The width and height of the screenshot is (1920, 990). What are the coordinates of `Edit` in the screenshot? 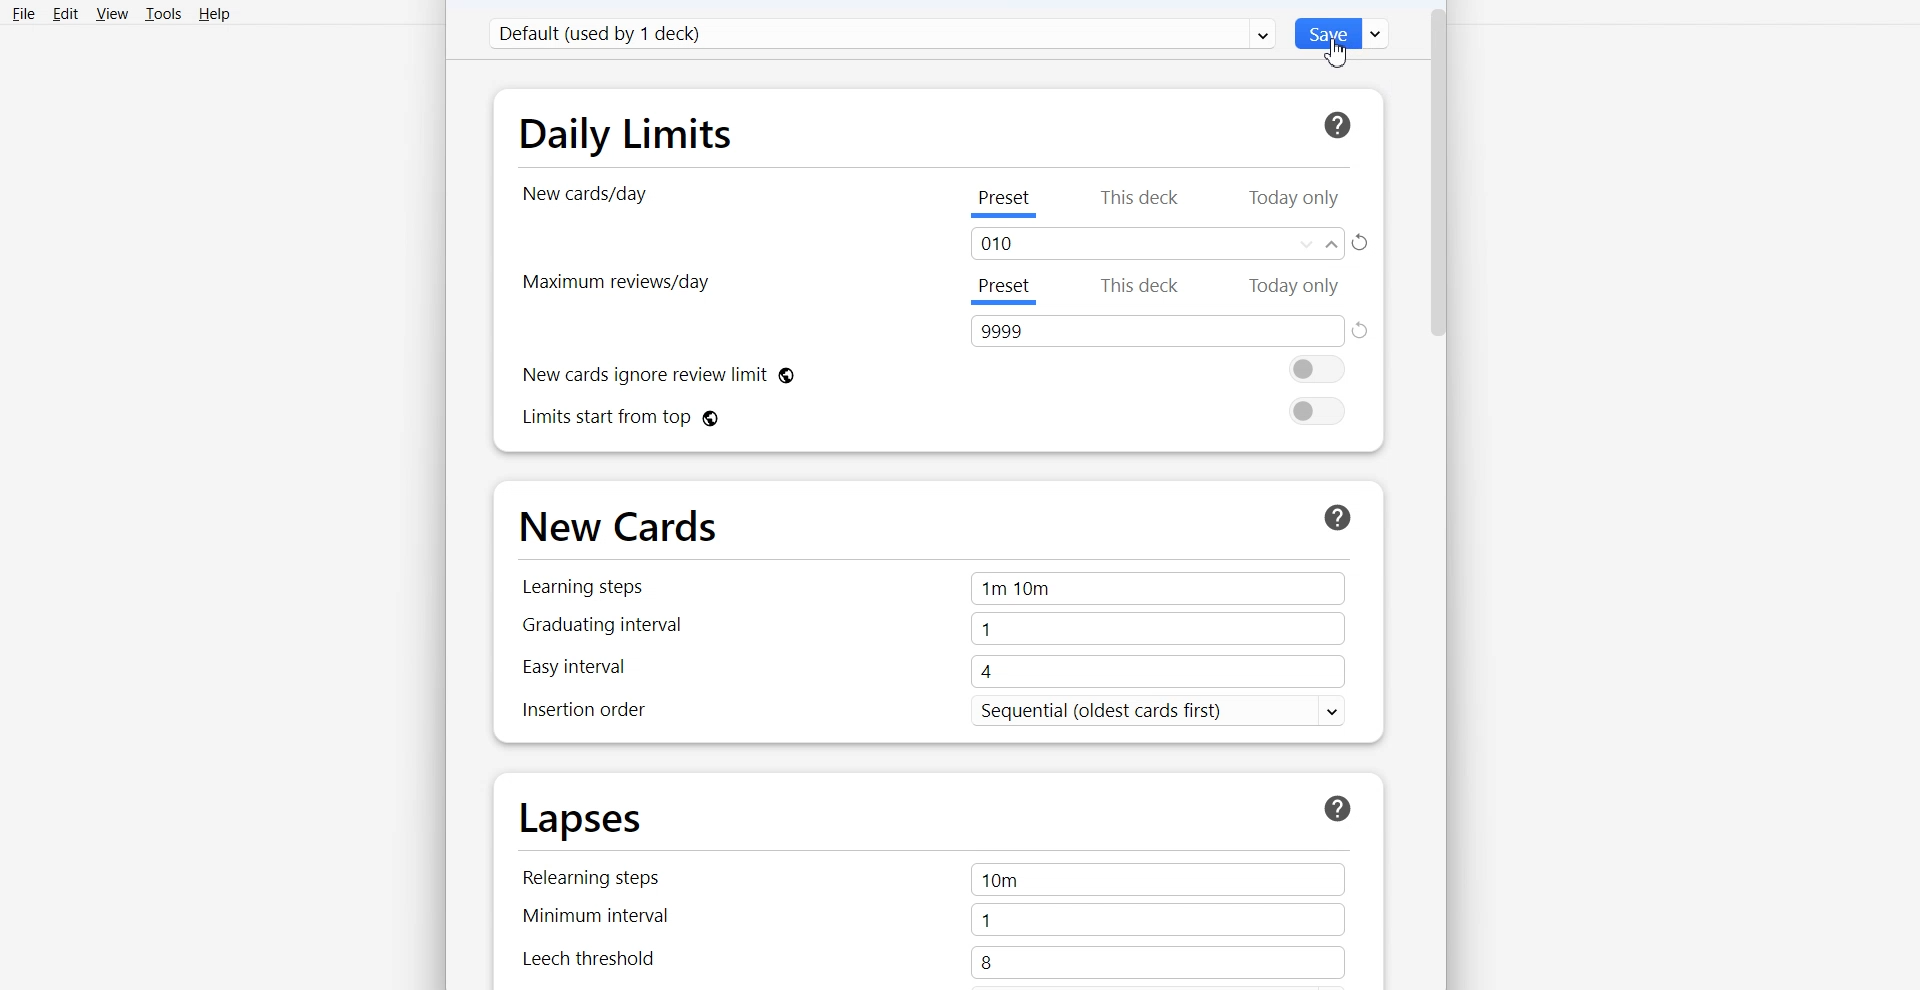 It's located at (65, 13).